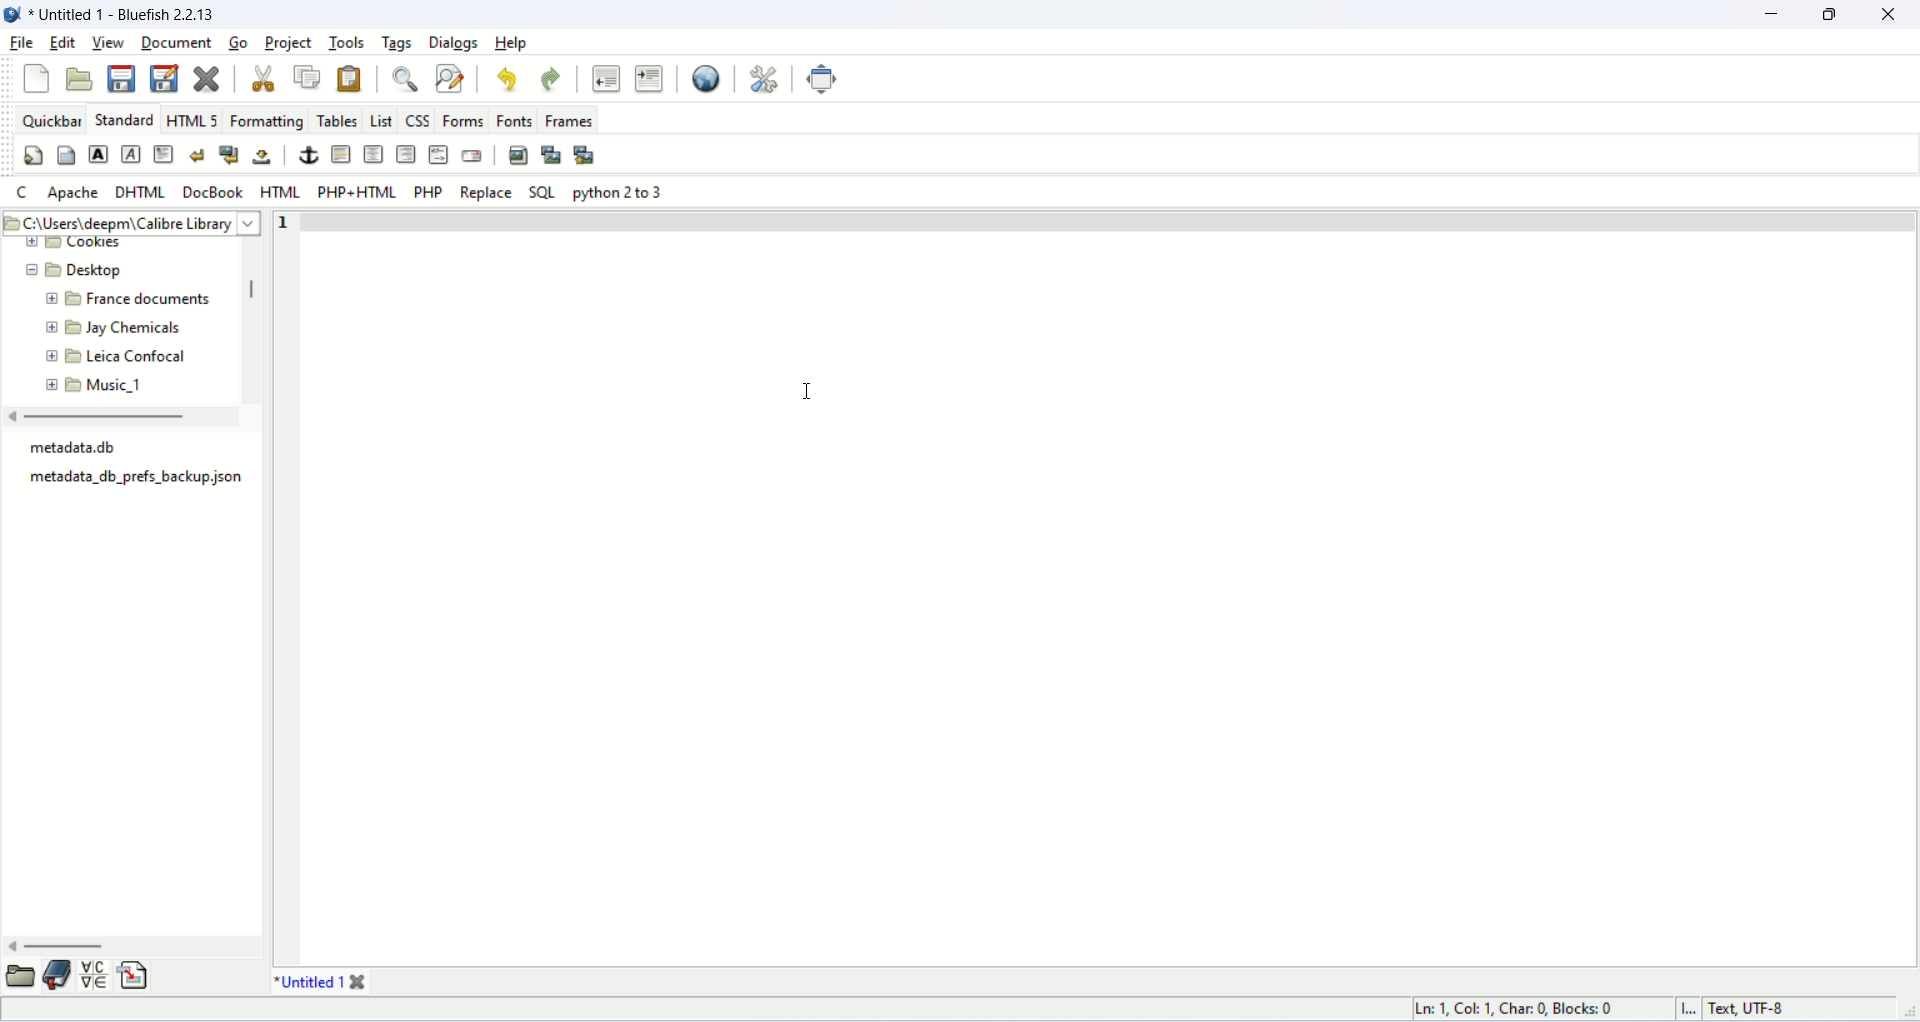 The width and height of the screenshot is (1920, 1022). I want to click on strong, so click(99, 153).